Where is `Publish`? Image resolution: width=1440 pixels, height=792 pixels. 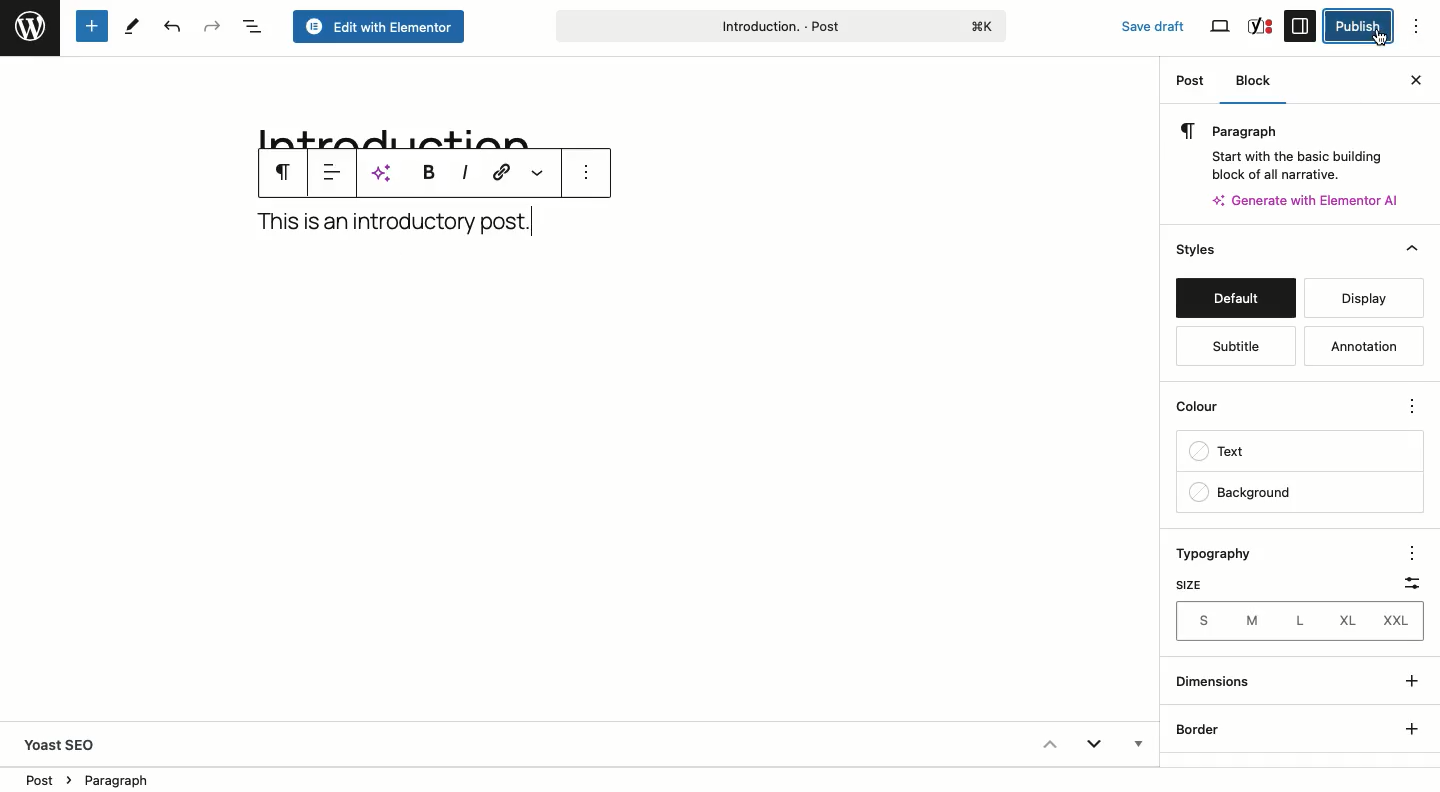
Publish is located at coordinates (1356, 26).